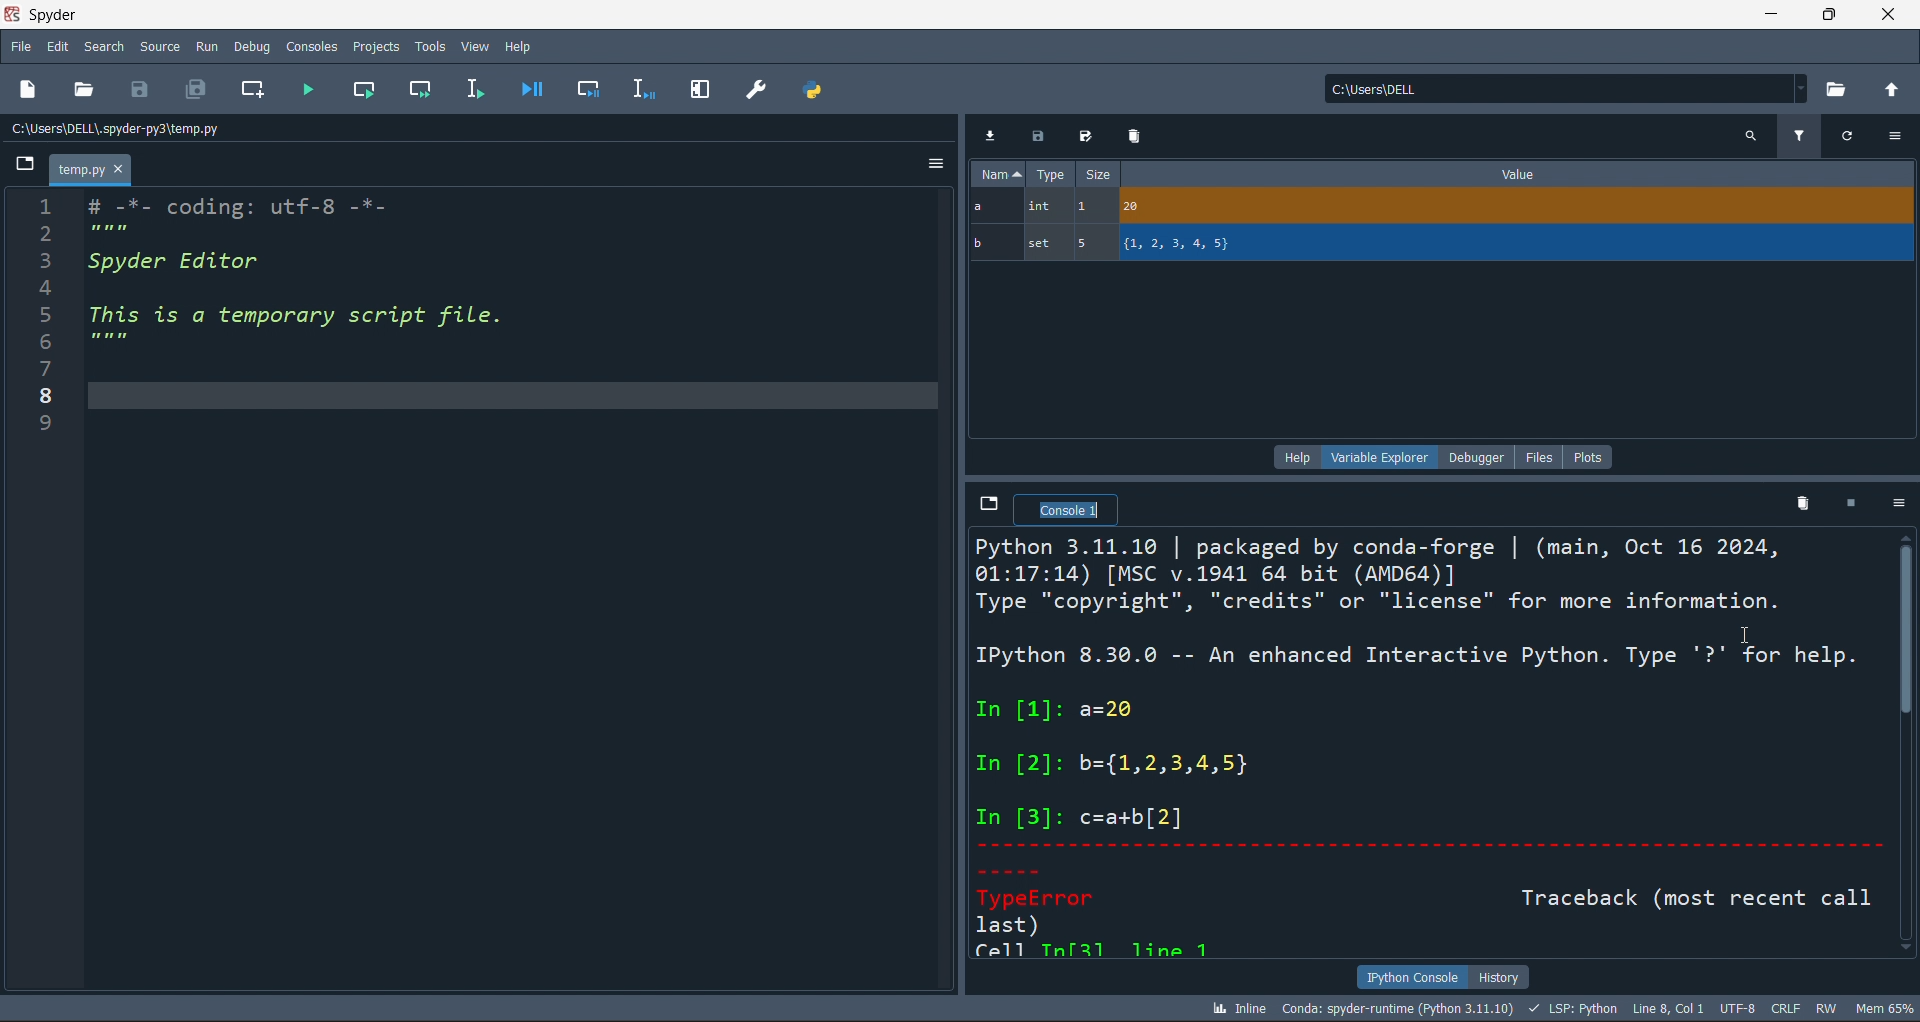  What do you see at coordinates (992, 133) in the screenshot?
I see `import data` at bounding box center [992, 133].